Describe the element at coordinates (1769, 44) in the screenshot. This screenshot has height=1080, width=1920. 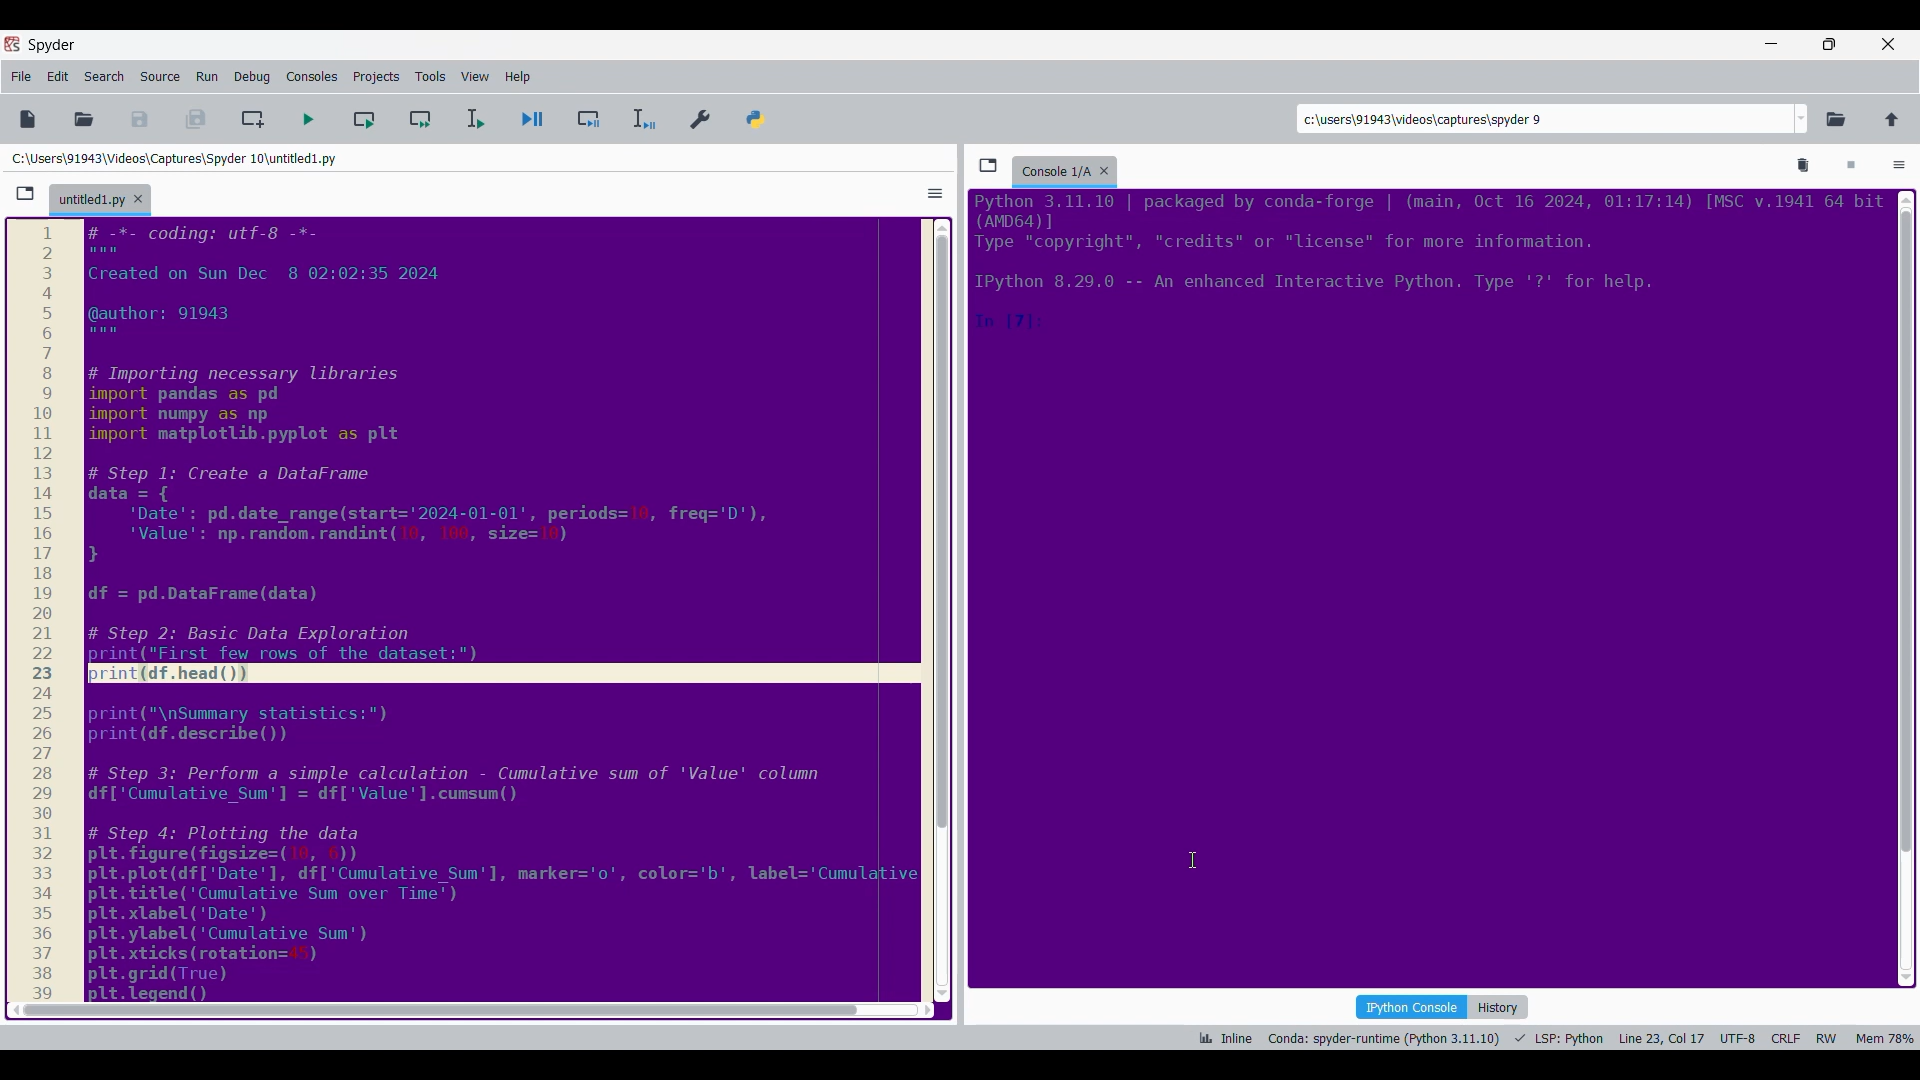
I see `Minimize` at that location.